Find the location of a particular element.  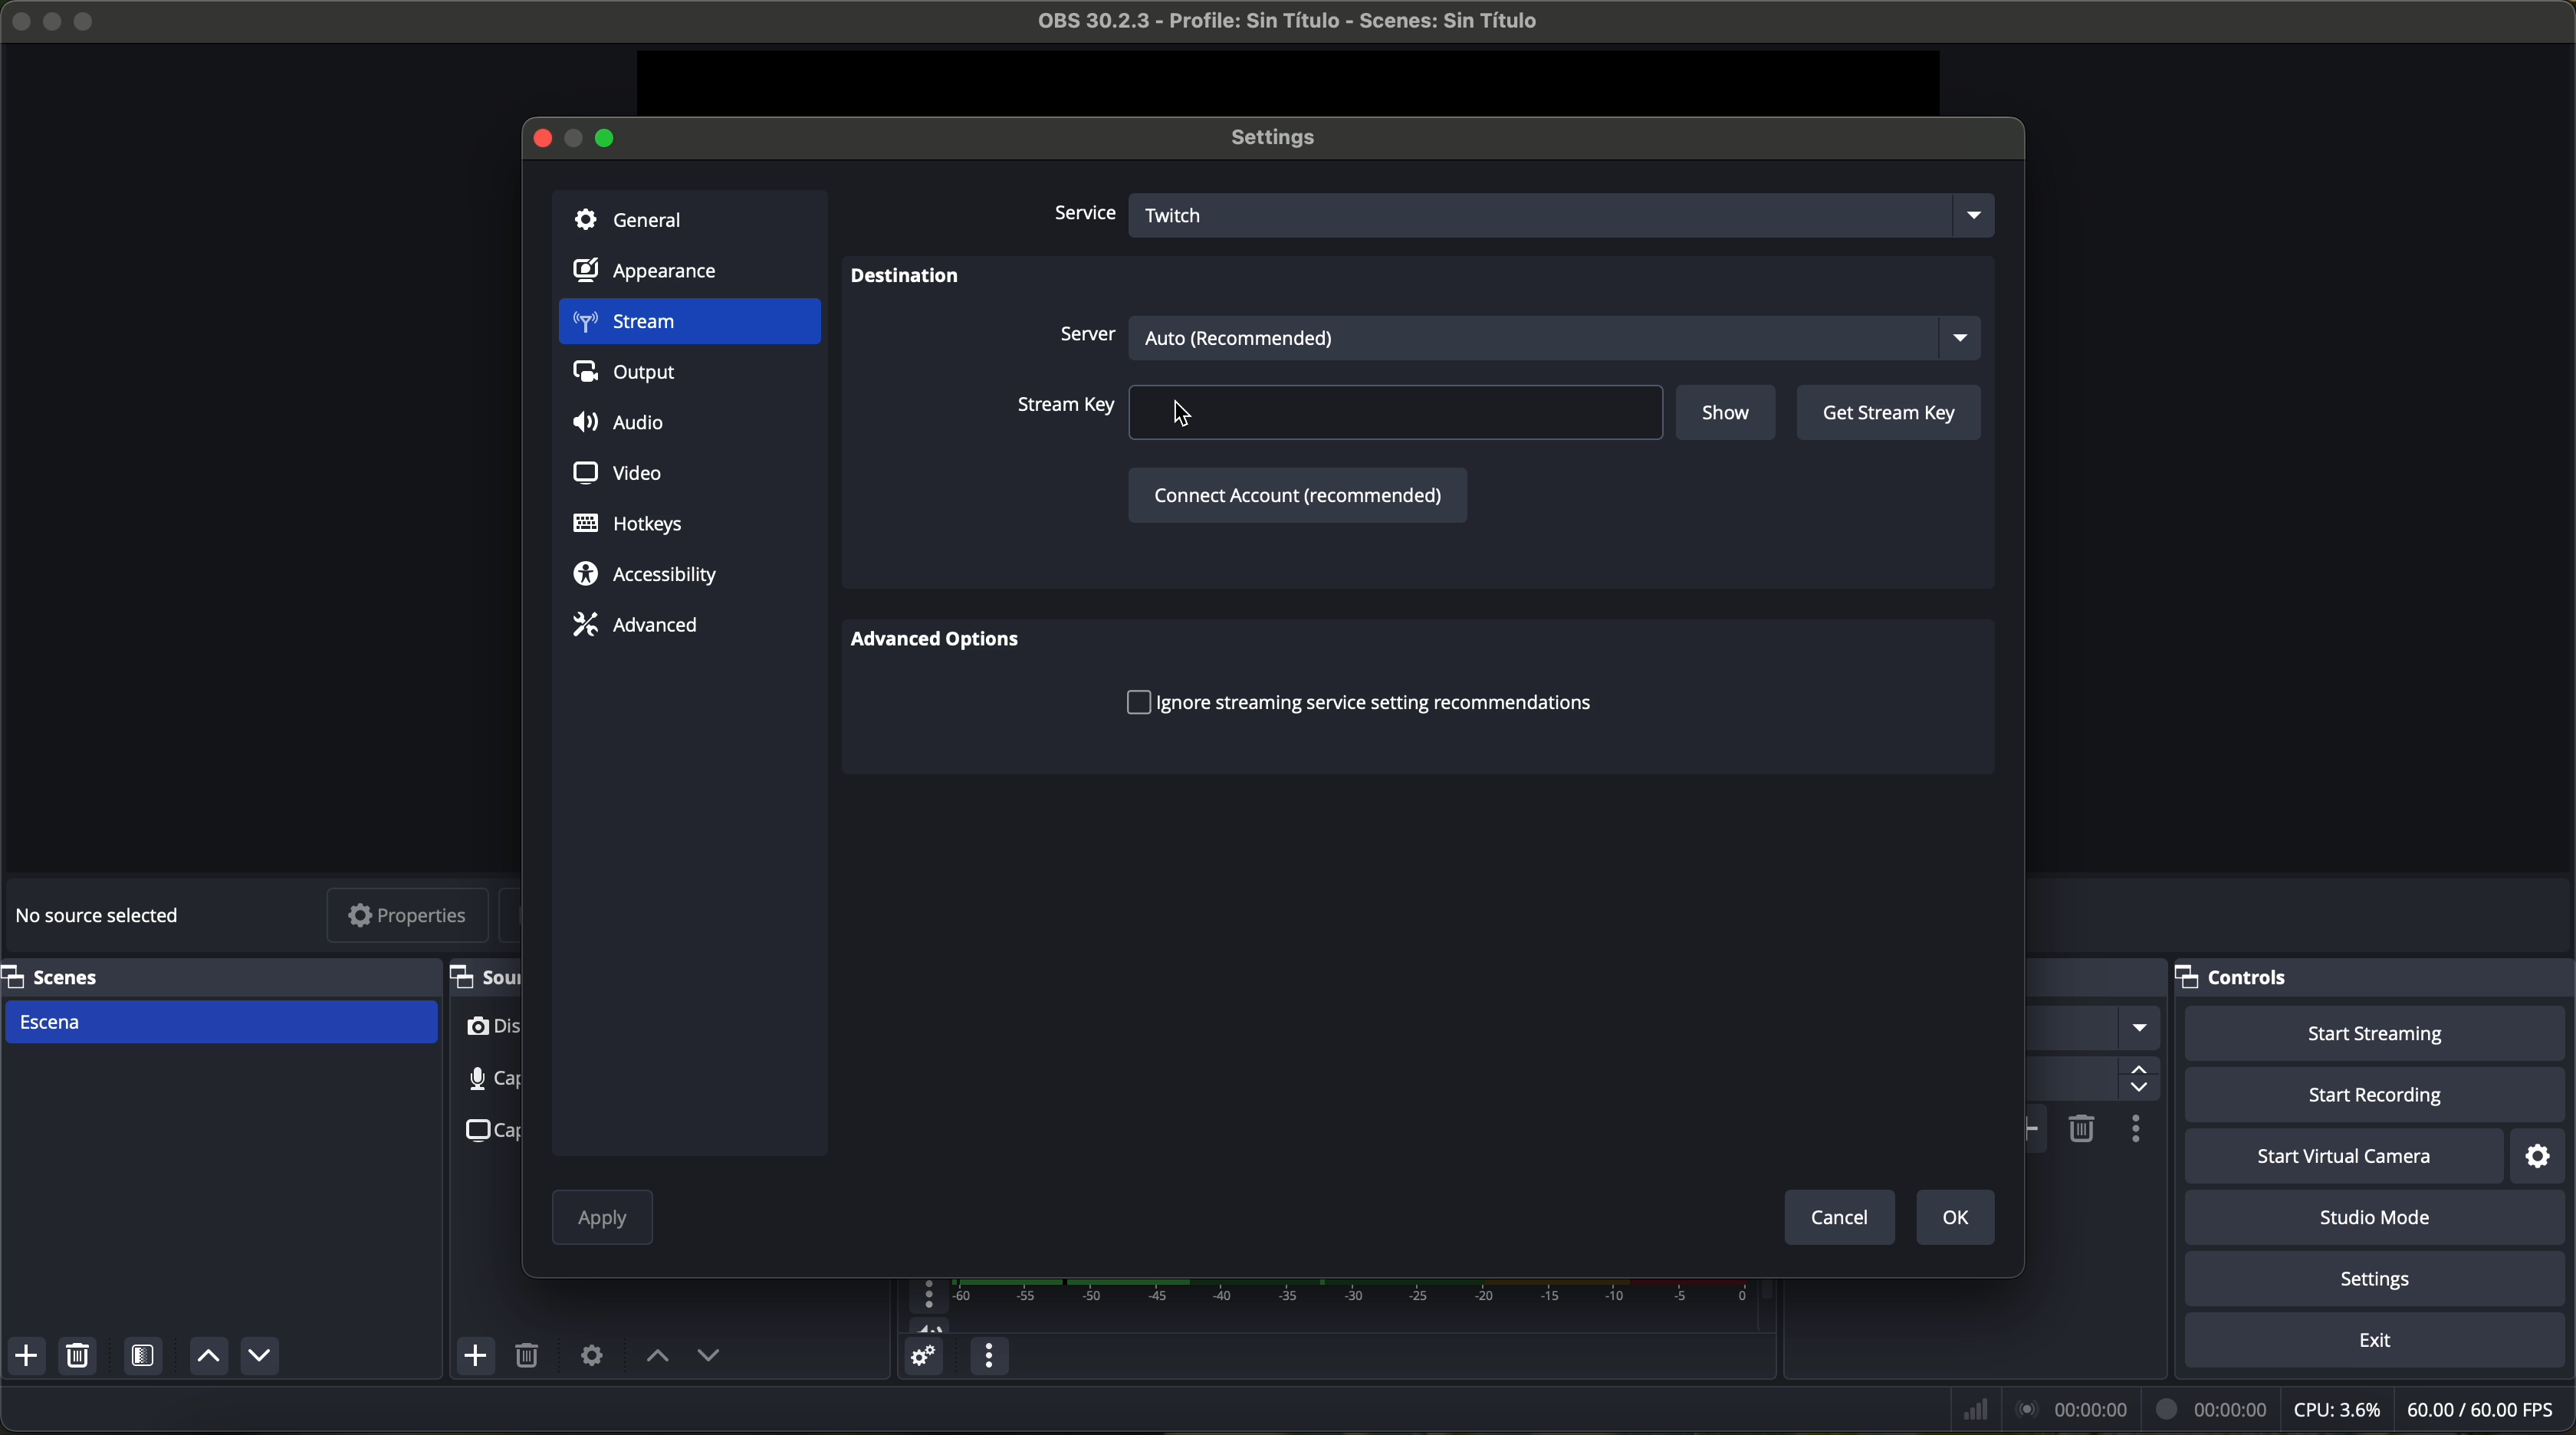

cancel is located at coordinates (1838, 1216).